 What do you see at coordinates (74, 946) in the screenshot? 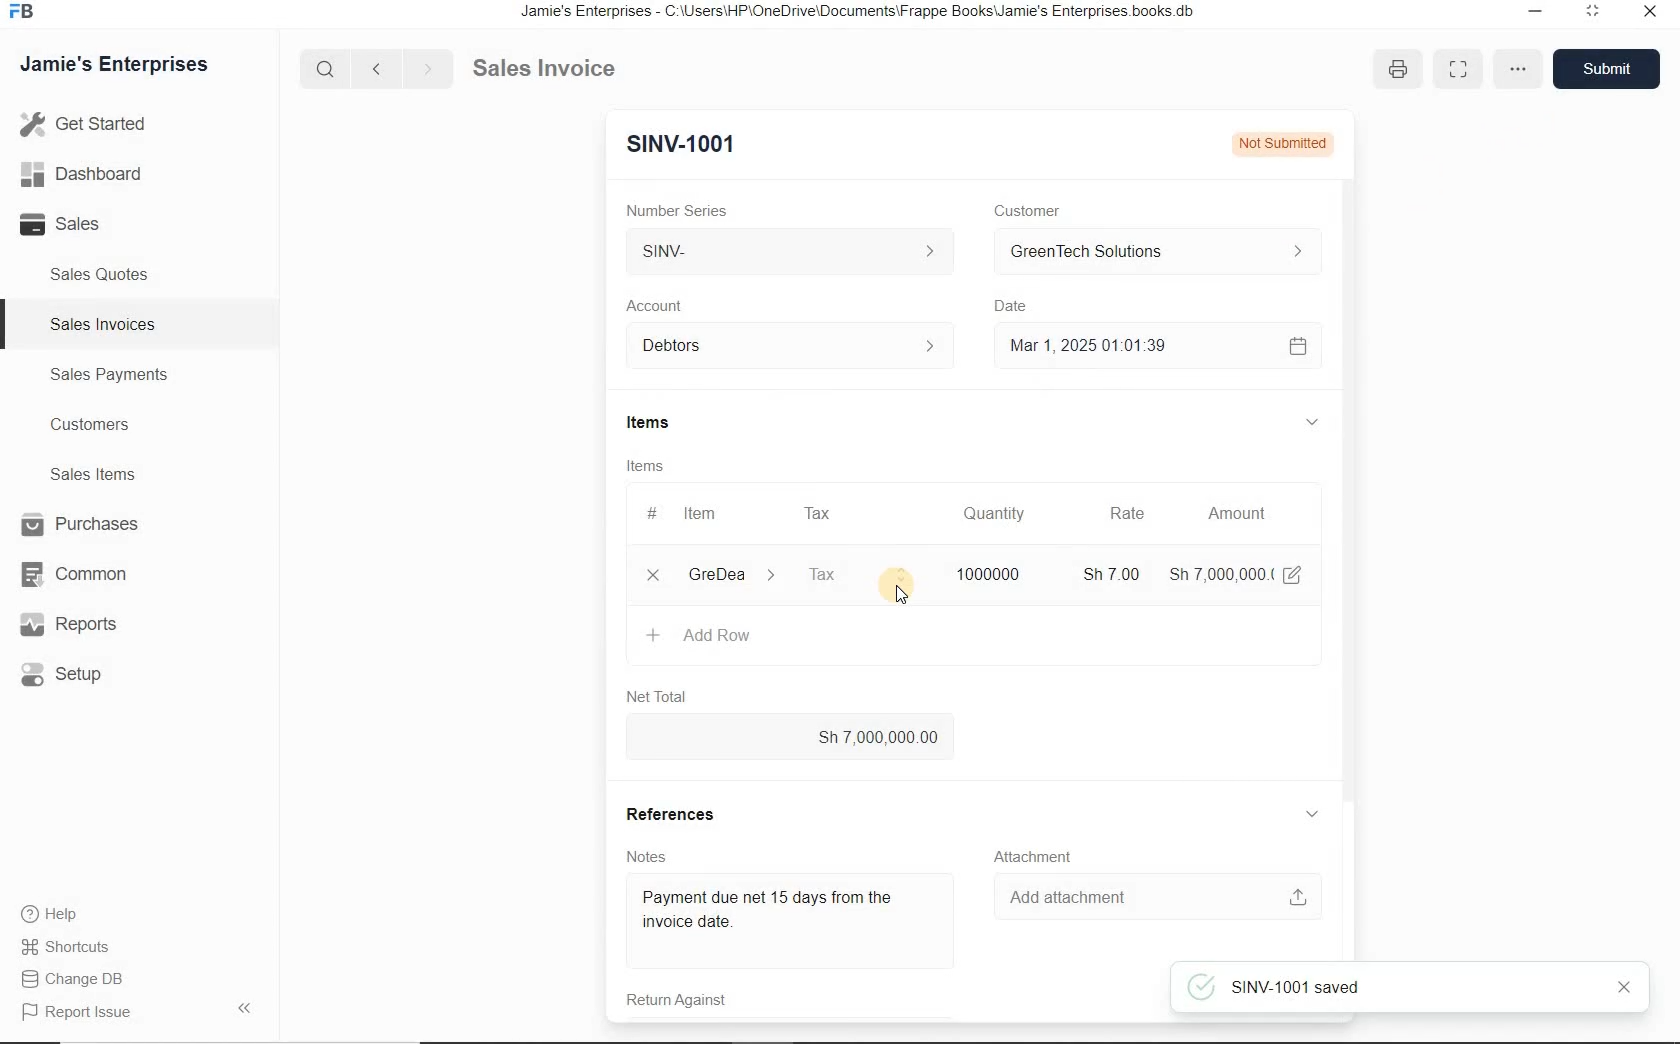
I see `Shortcuts` at bounding box center [74, 946].